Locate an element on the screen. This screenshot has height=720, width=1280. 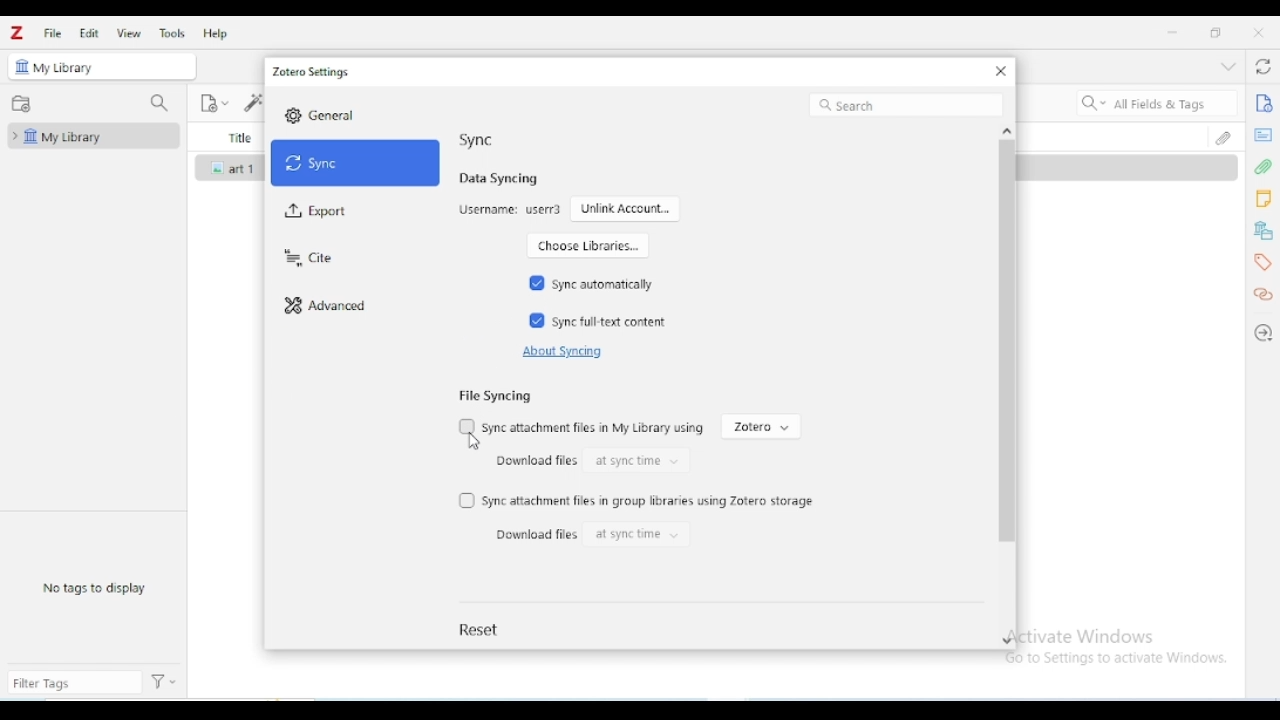
choose libraries is located at coordinates (587, 245).